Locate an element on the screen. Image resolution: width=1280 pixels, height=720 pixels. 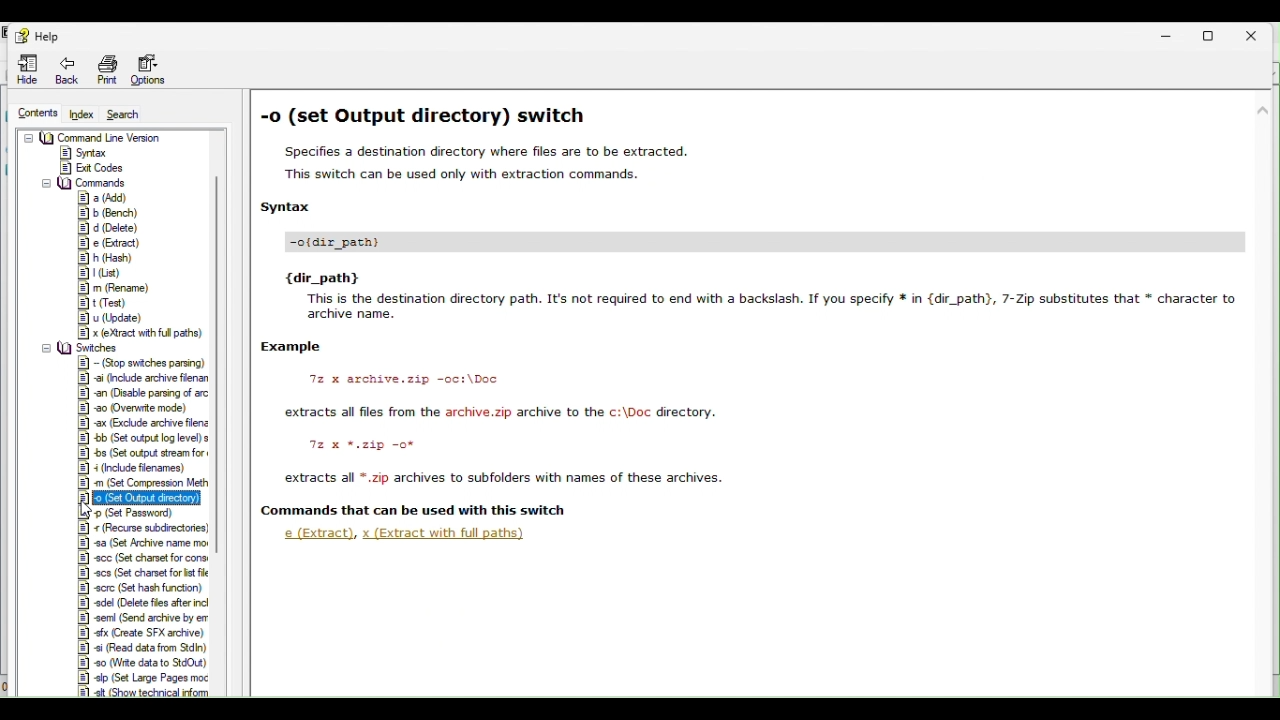
Extract is located at coordinates (318, 534).